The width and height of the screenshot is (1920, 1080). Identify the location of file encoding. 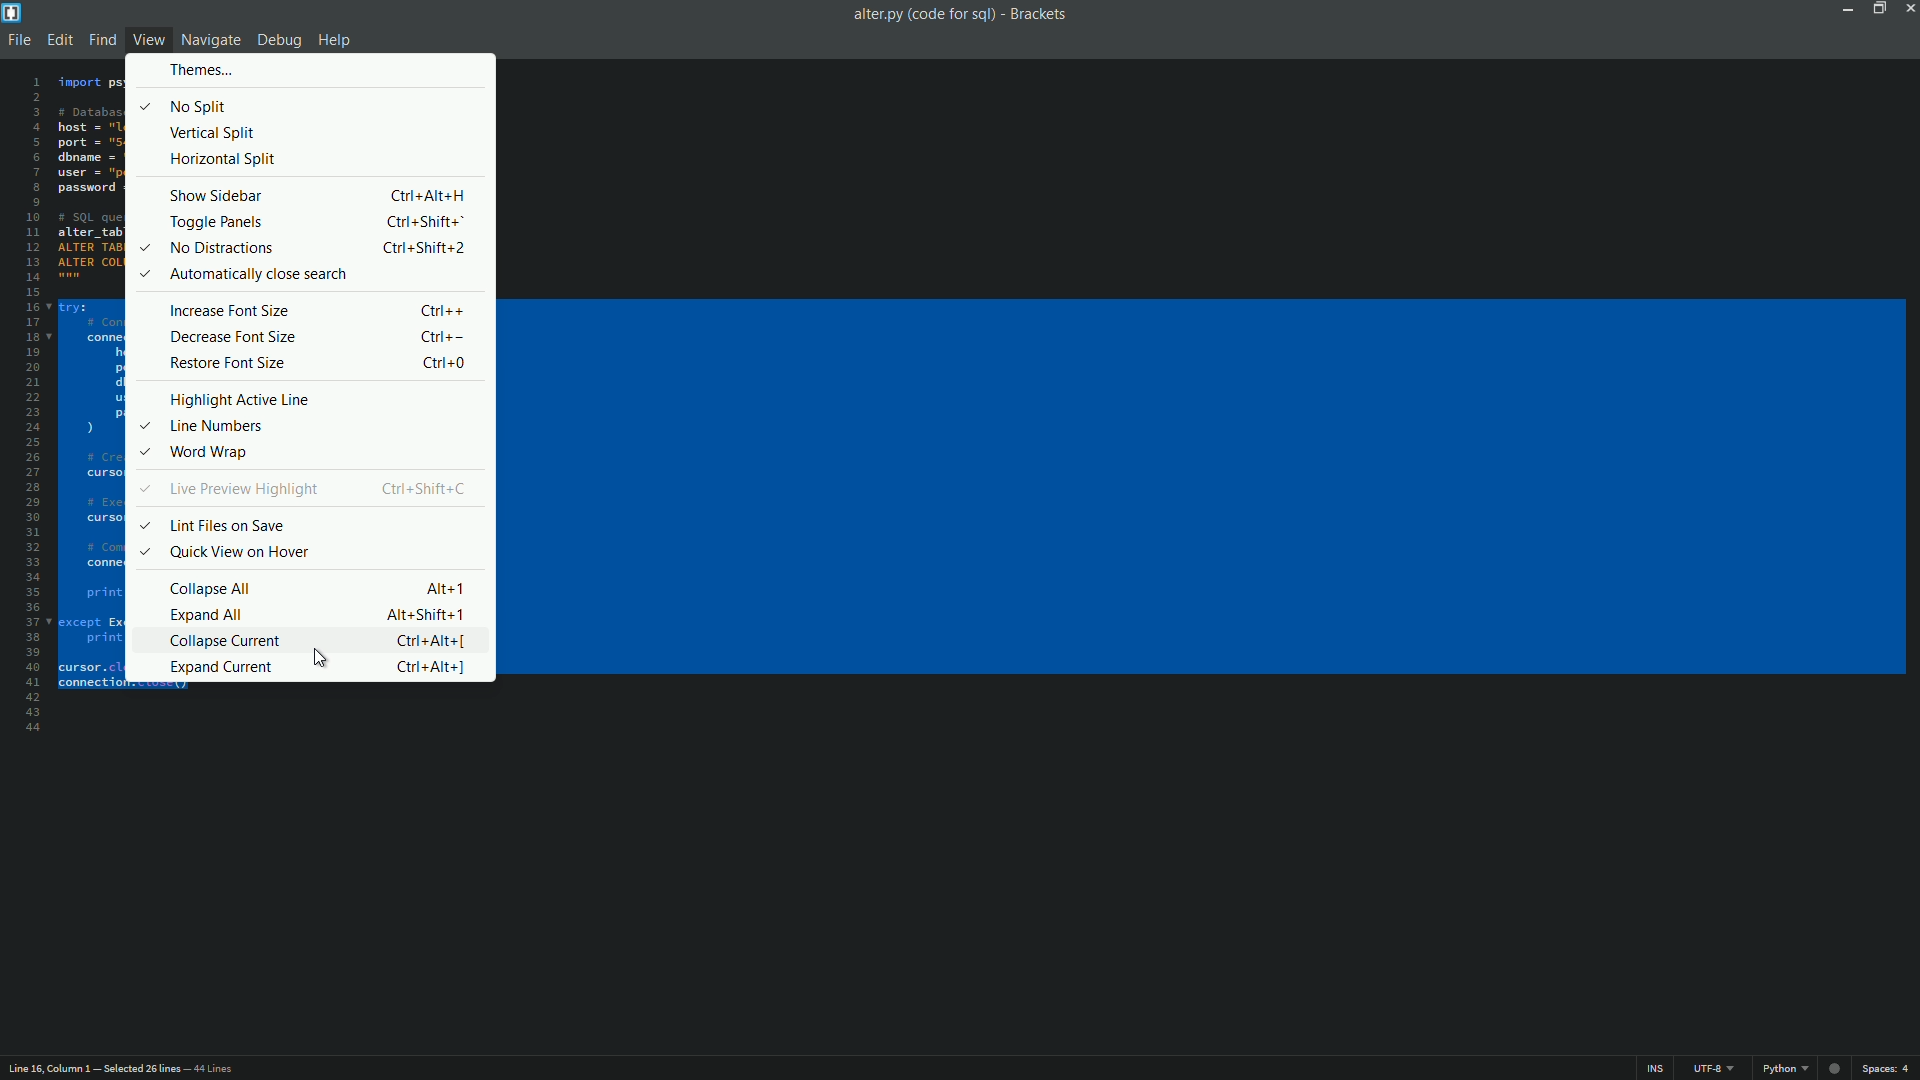
(1712, 1069).